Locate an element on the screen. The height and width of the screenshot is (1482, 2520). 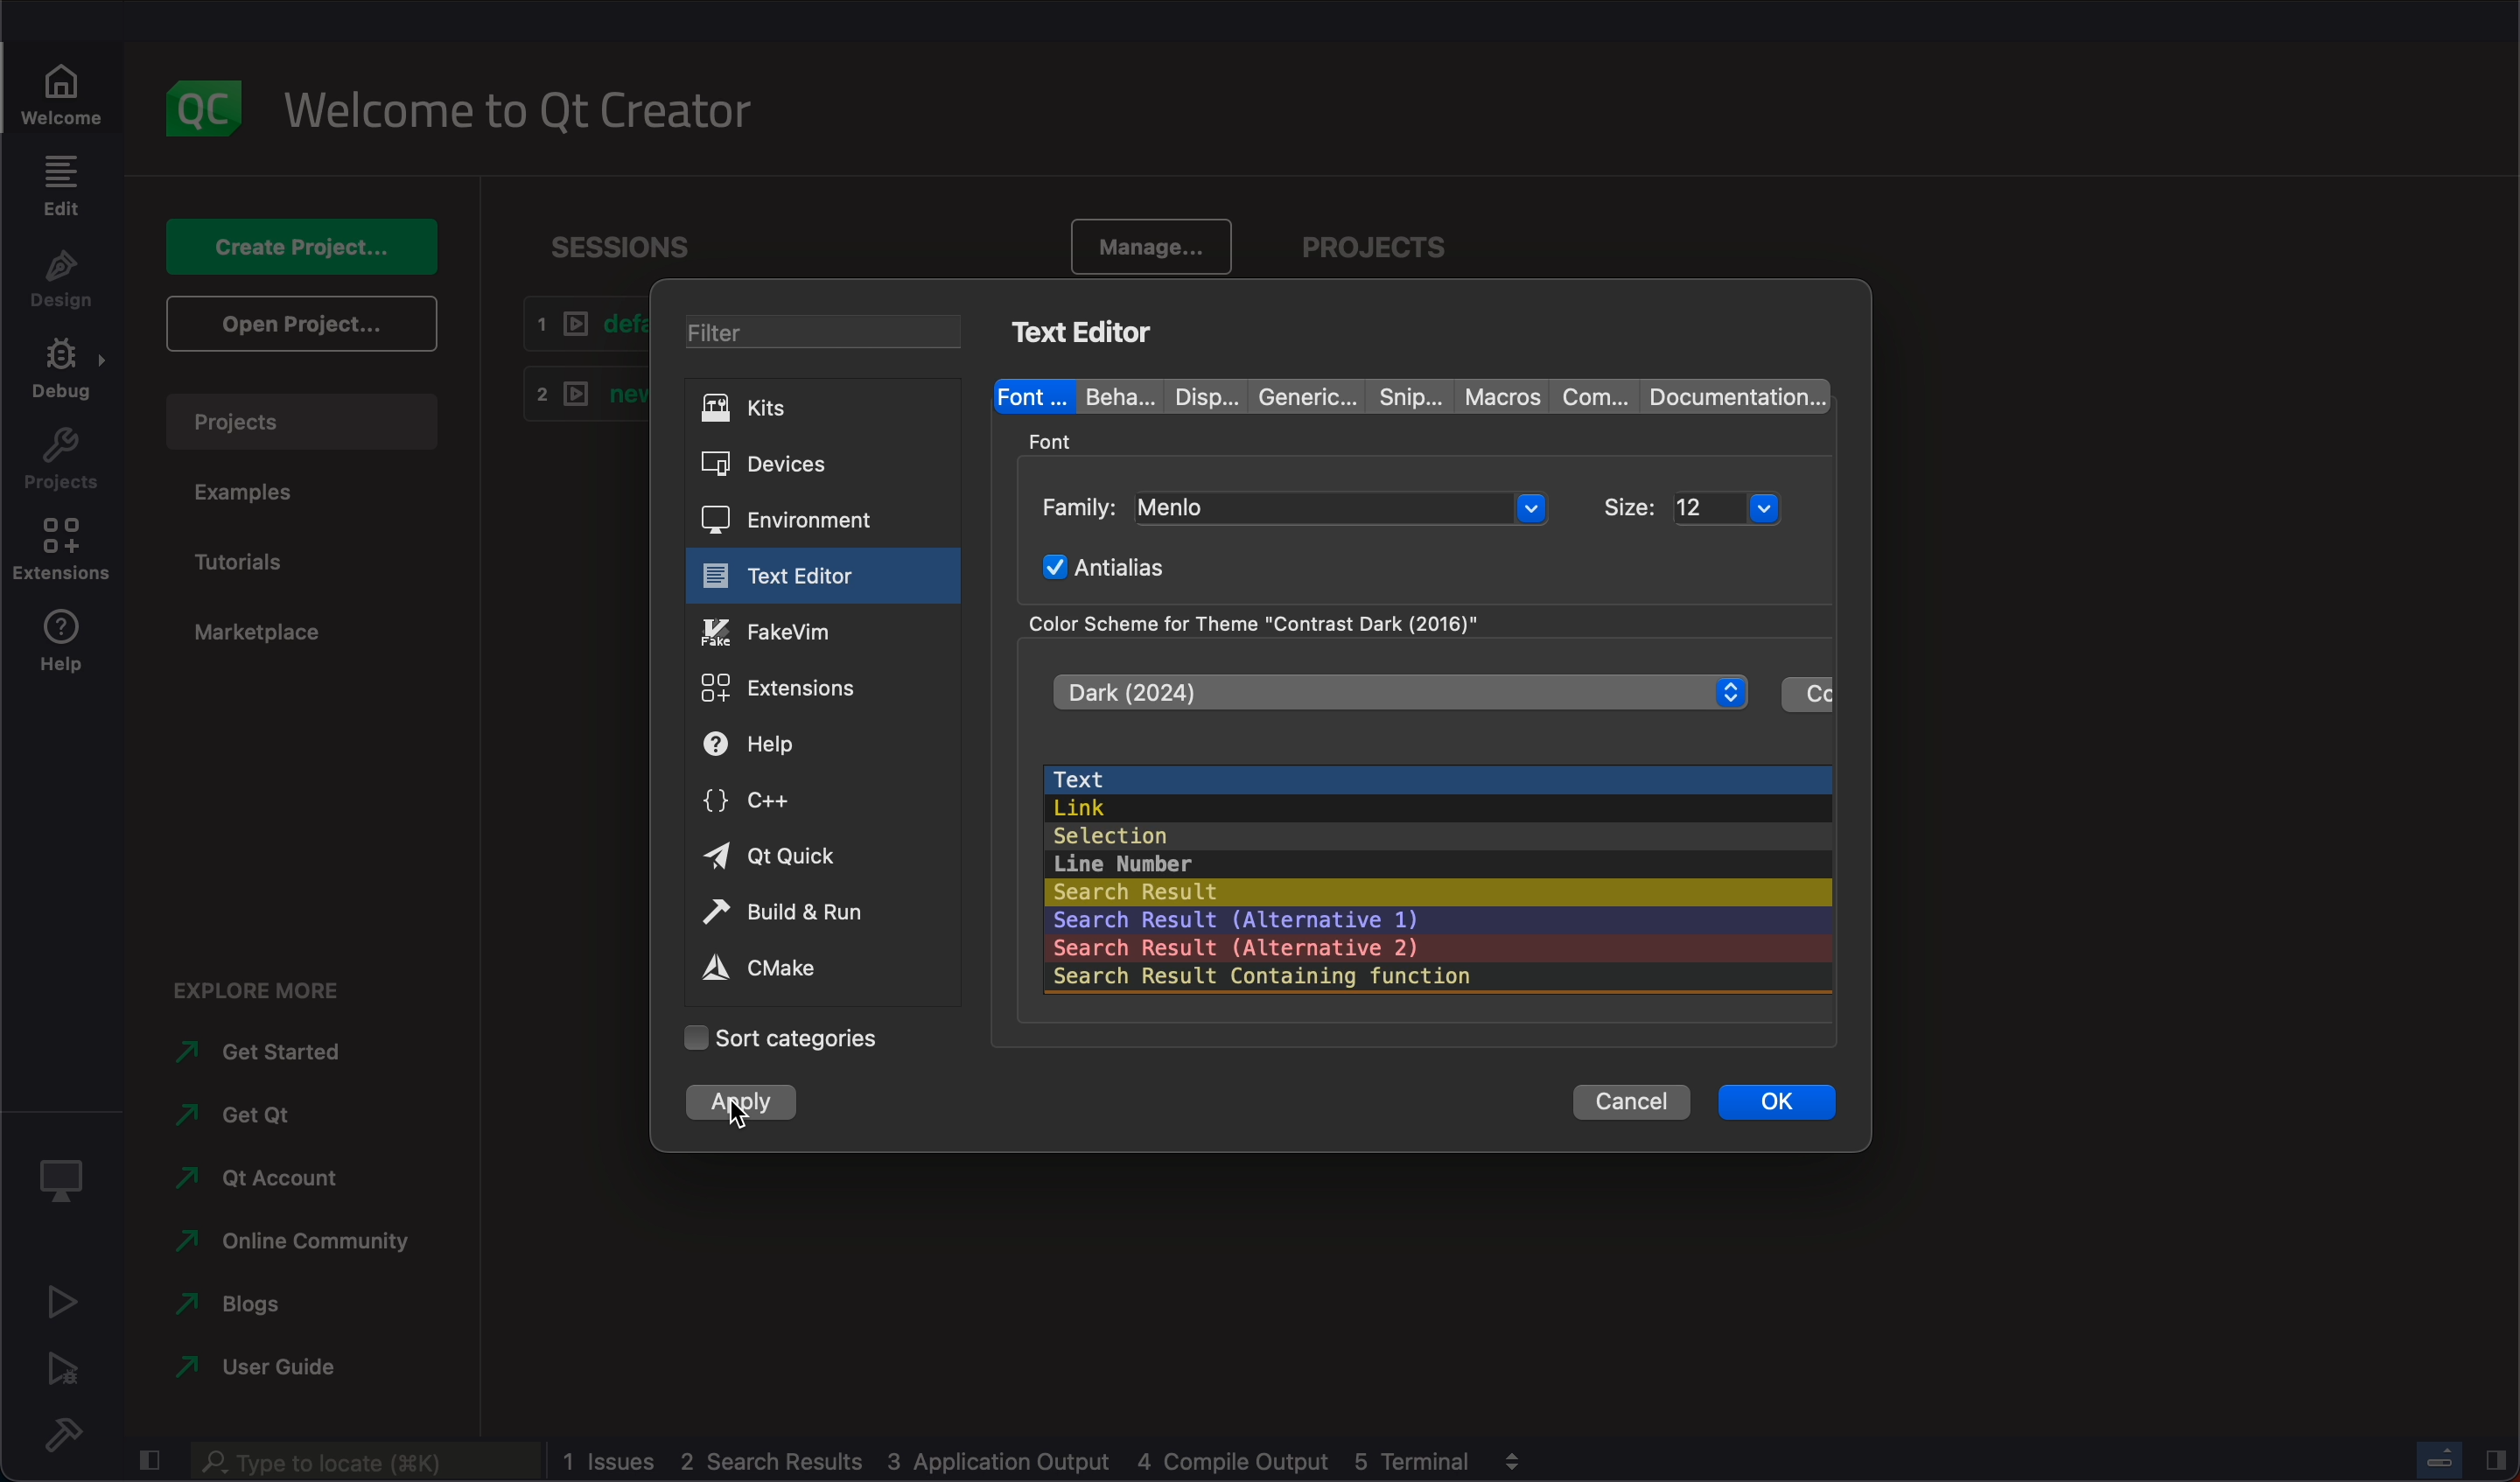
environment is located at coordinates (823, 517).